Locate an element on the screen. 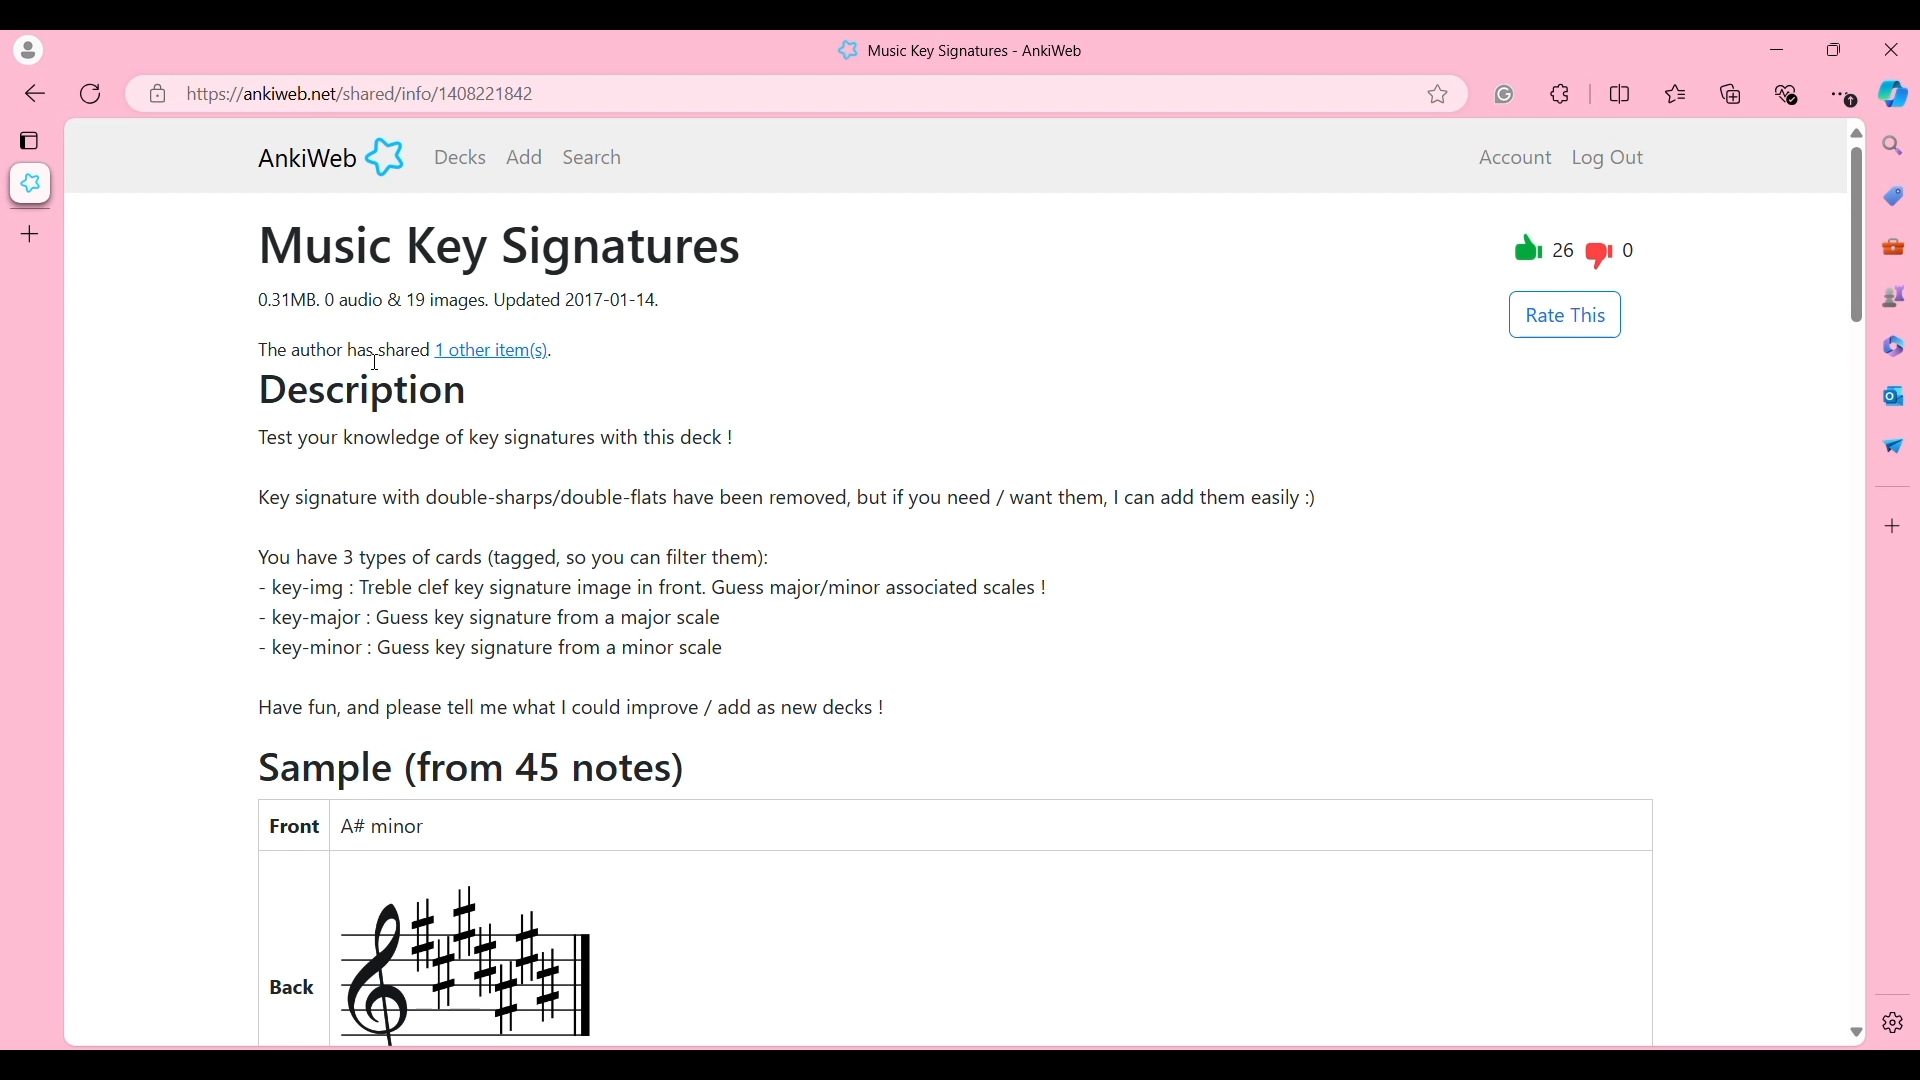  0.31MB. 0 audio & 19 images. Updated 2017-01-14. is located at coordinates (464, 301).